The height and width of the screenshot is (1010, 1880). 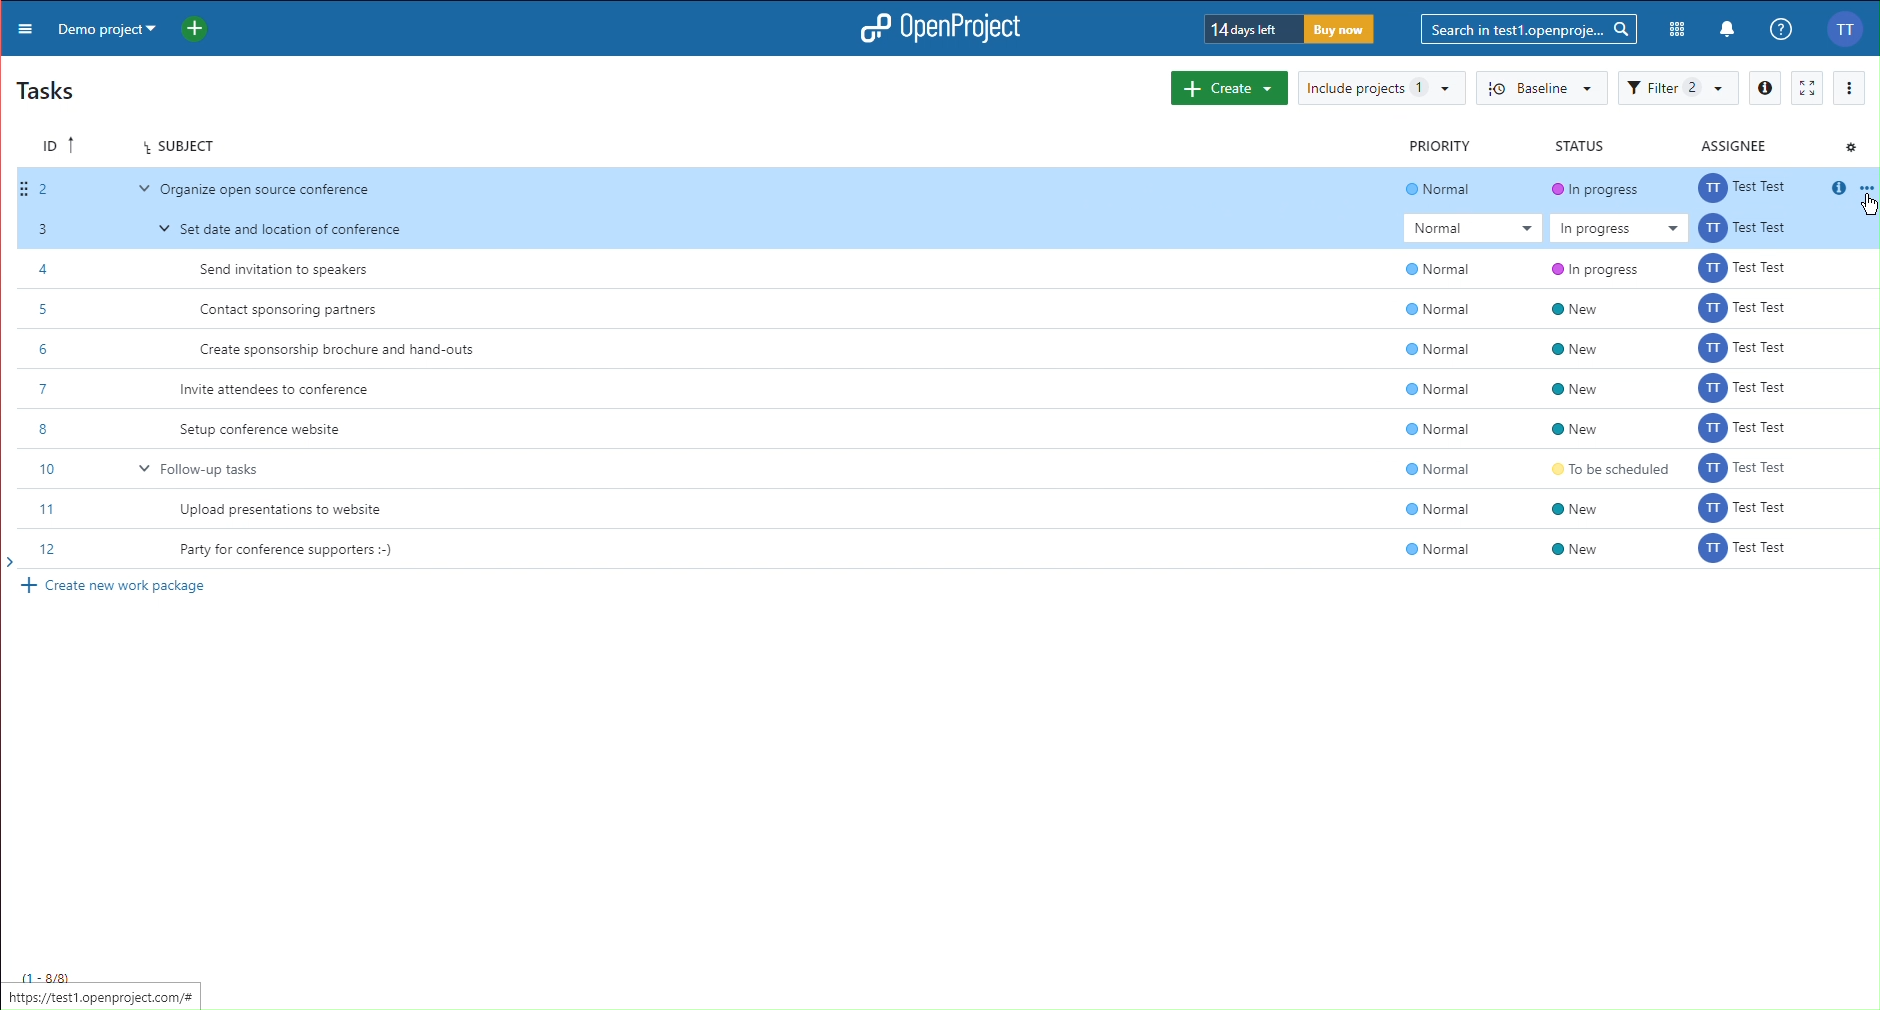 I want to click on Info, so click(x=1764, y=88).